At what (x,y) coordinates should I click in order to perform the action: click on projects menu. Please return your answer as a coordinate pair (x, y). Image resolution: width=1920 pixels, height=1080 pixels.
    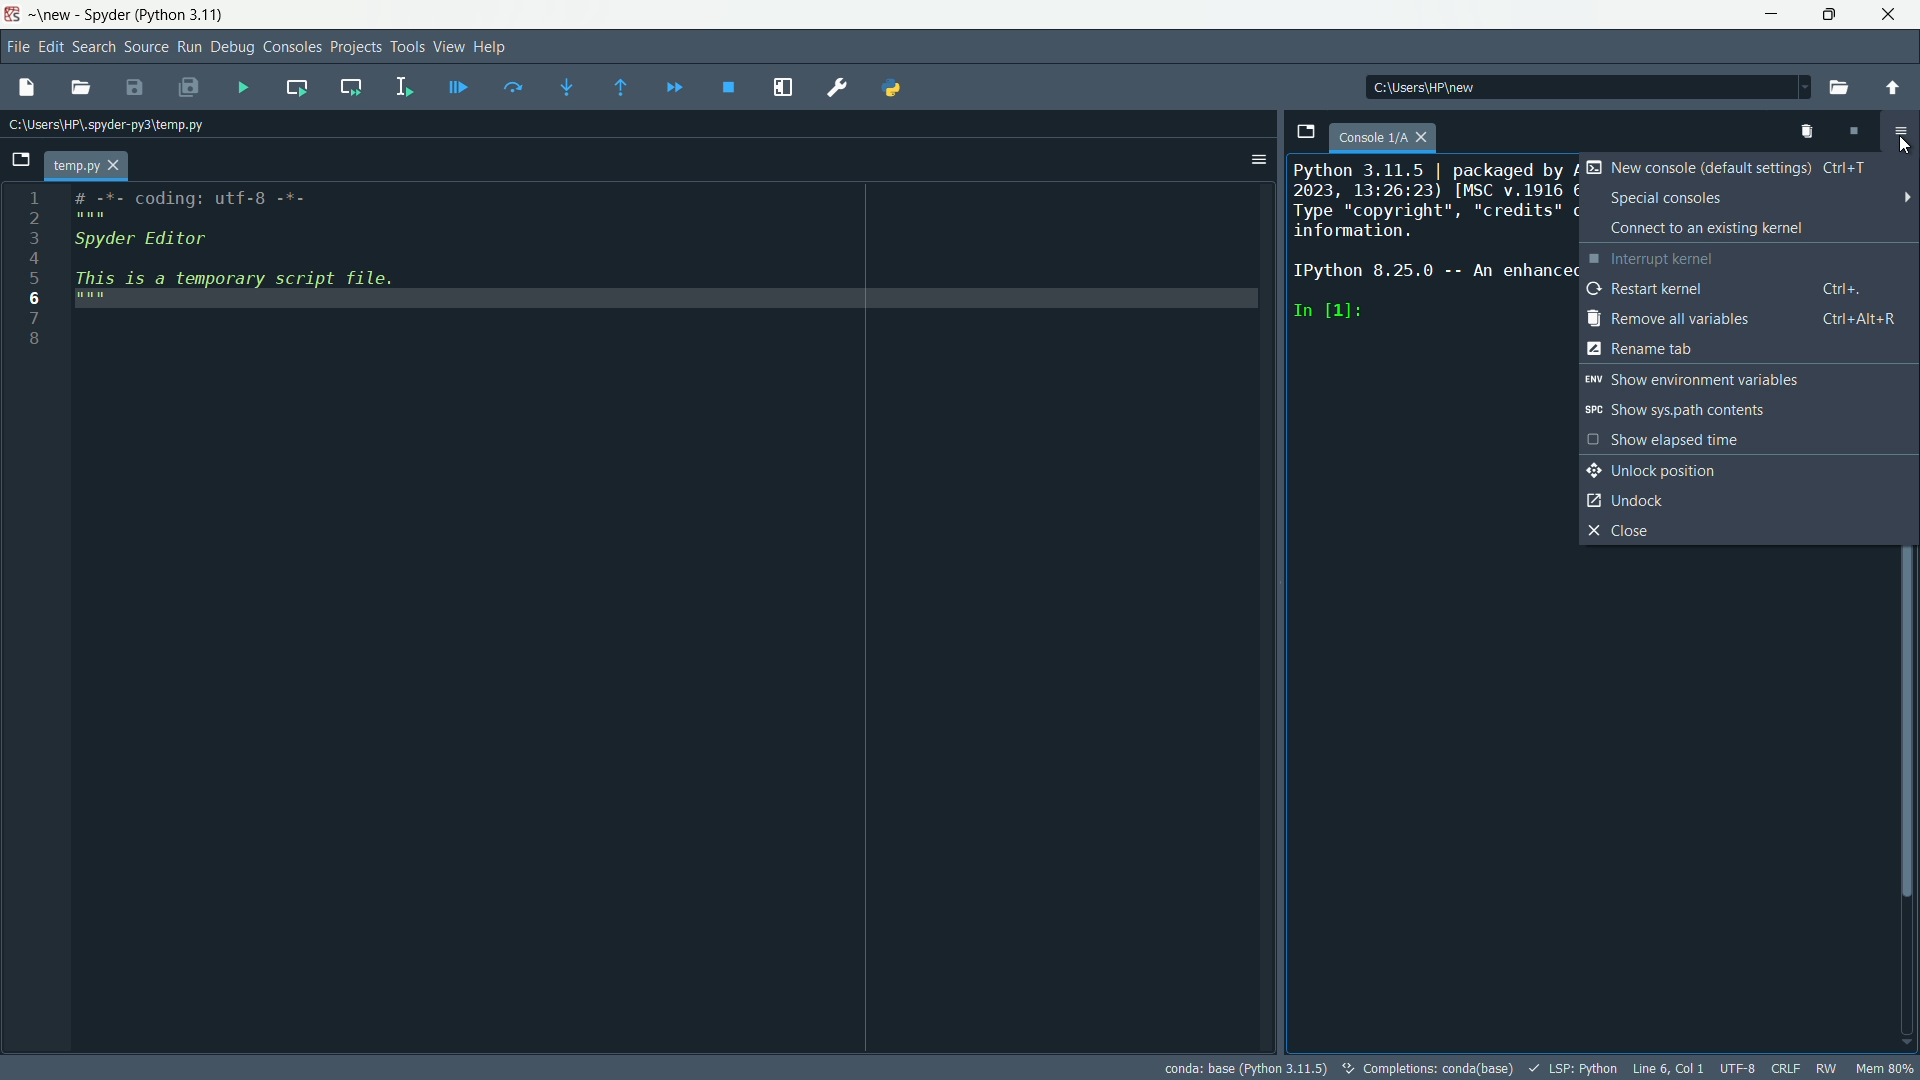
    Looking at the image, I should click on (355, 46).